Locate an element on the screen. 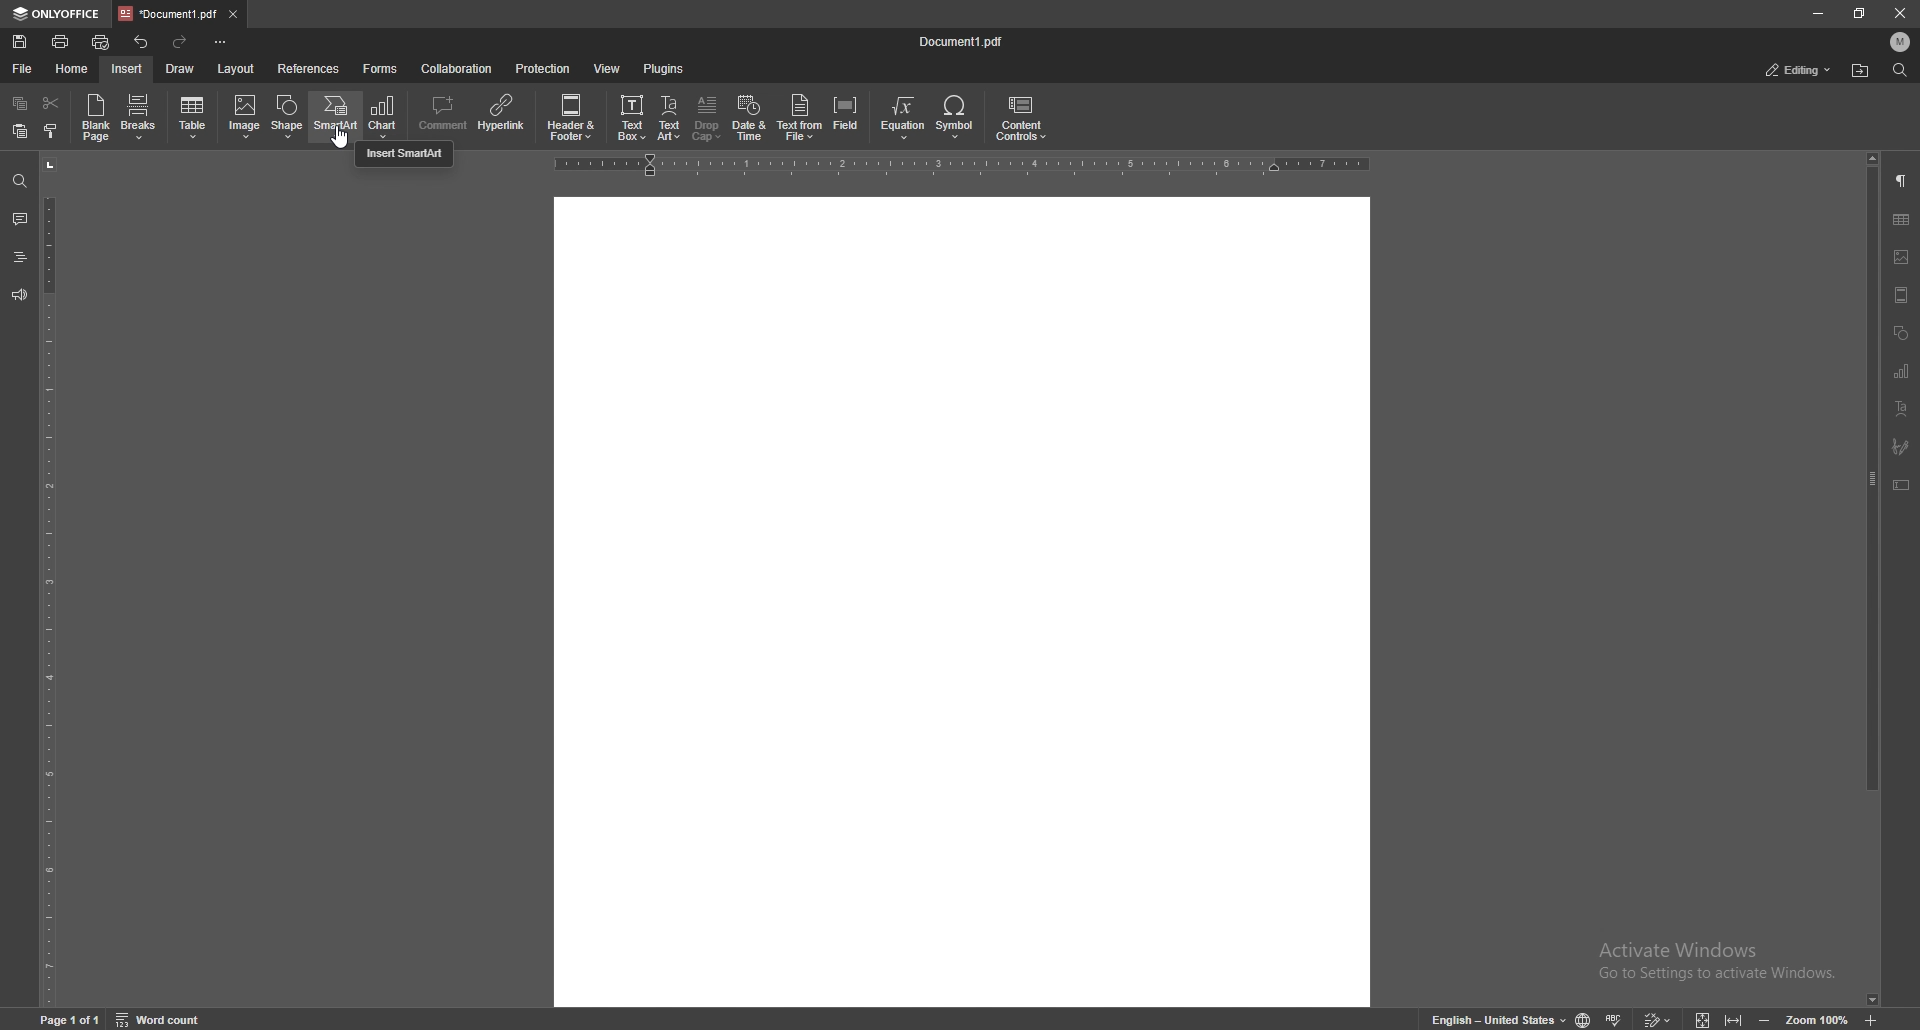 The image size is (1920, 1030). find is located at coordinates (20, 182).